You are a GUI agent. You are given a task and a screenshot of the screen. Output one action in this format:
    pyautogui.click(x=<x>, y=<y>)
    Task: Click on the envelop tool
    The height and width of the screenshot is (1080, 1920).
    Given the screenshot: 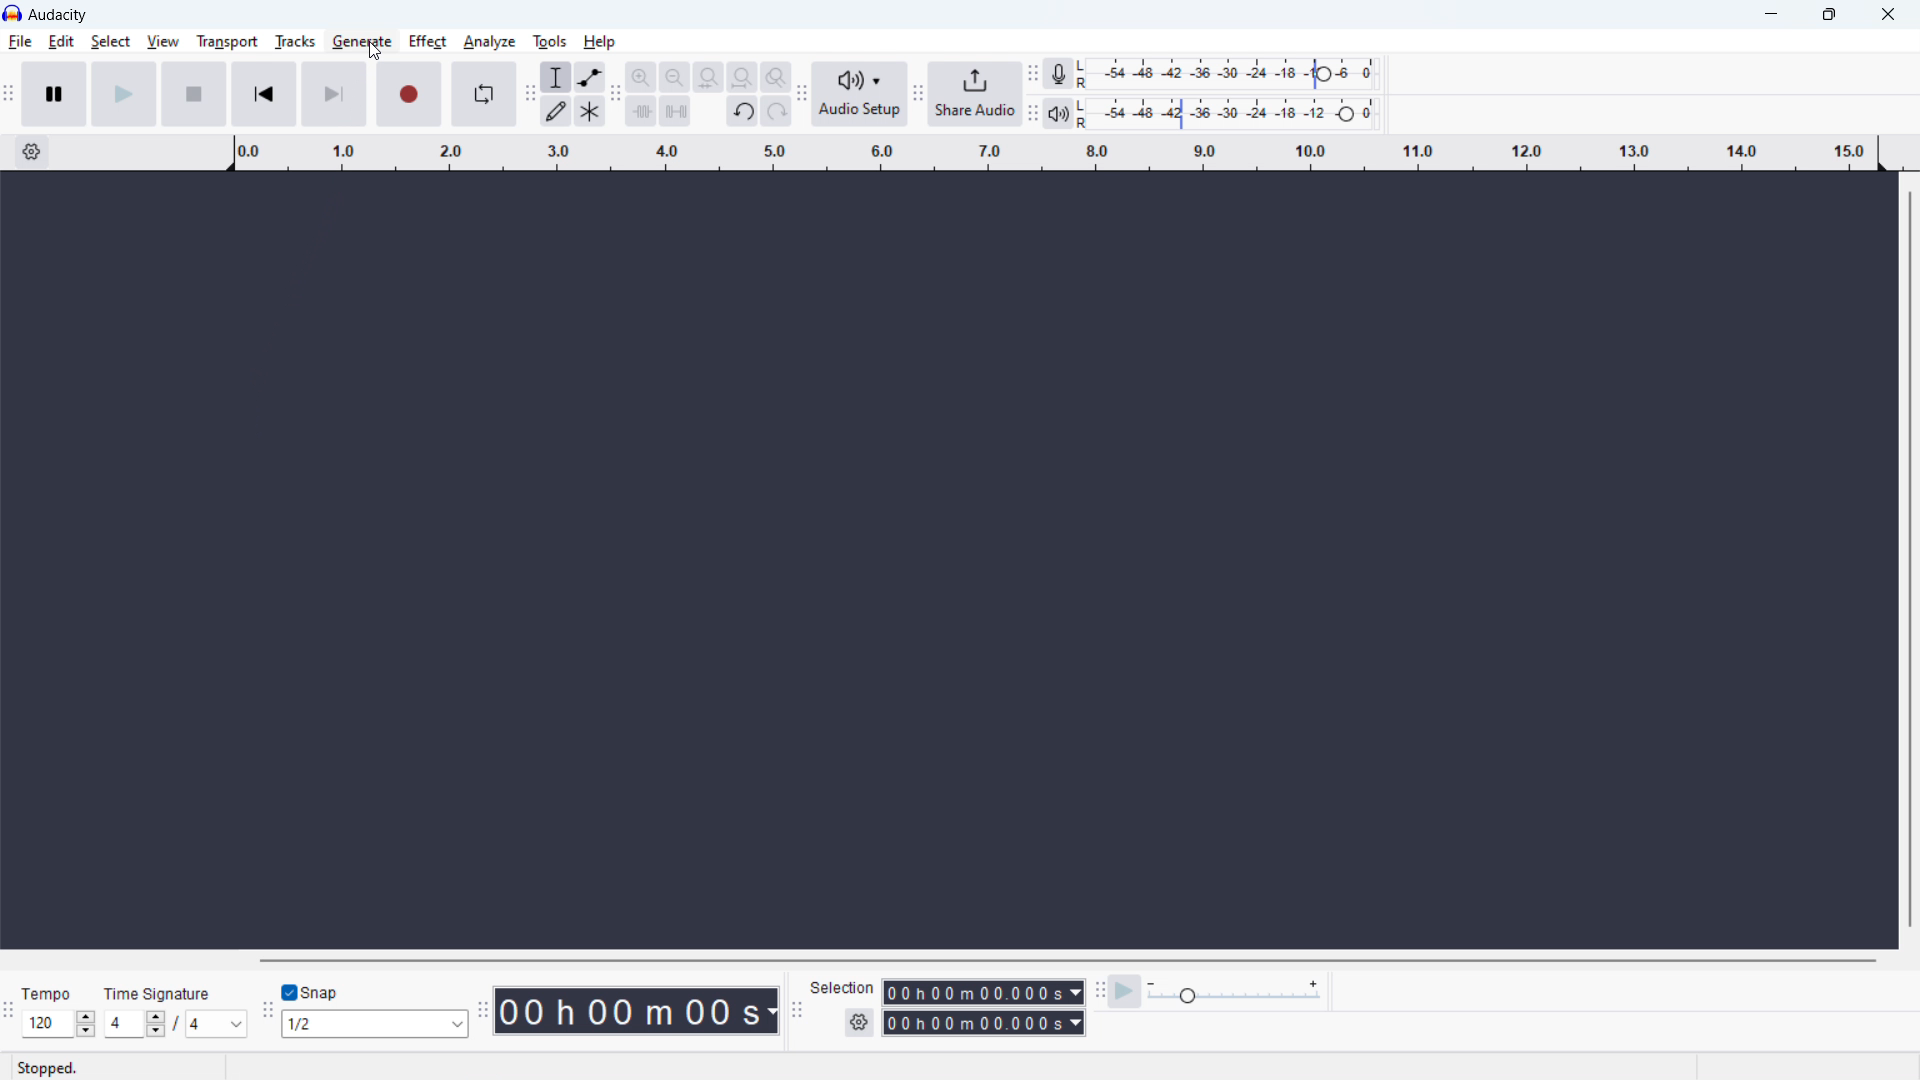 What is the action you would take?
    pyautogui.click(x=592, y=77)
    